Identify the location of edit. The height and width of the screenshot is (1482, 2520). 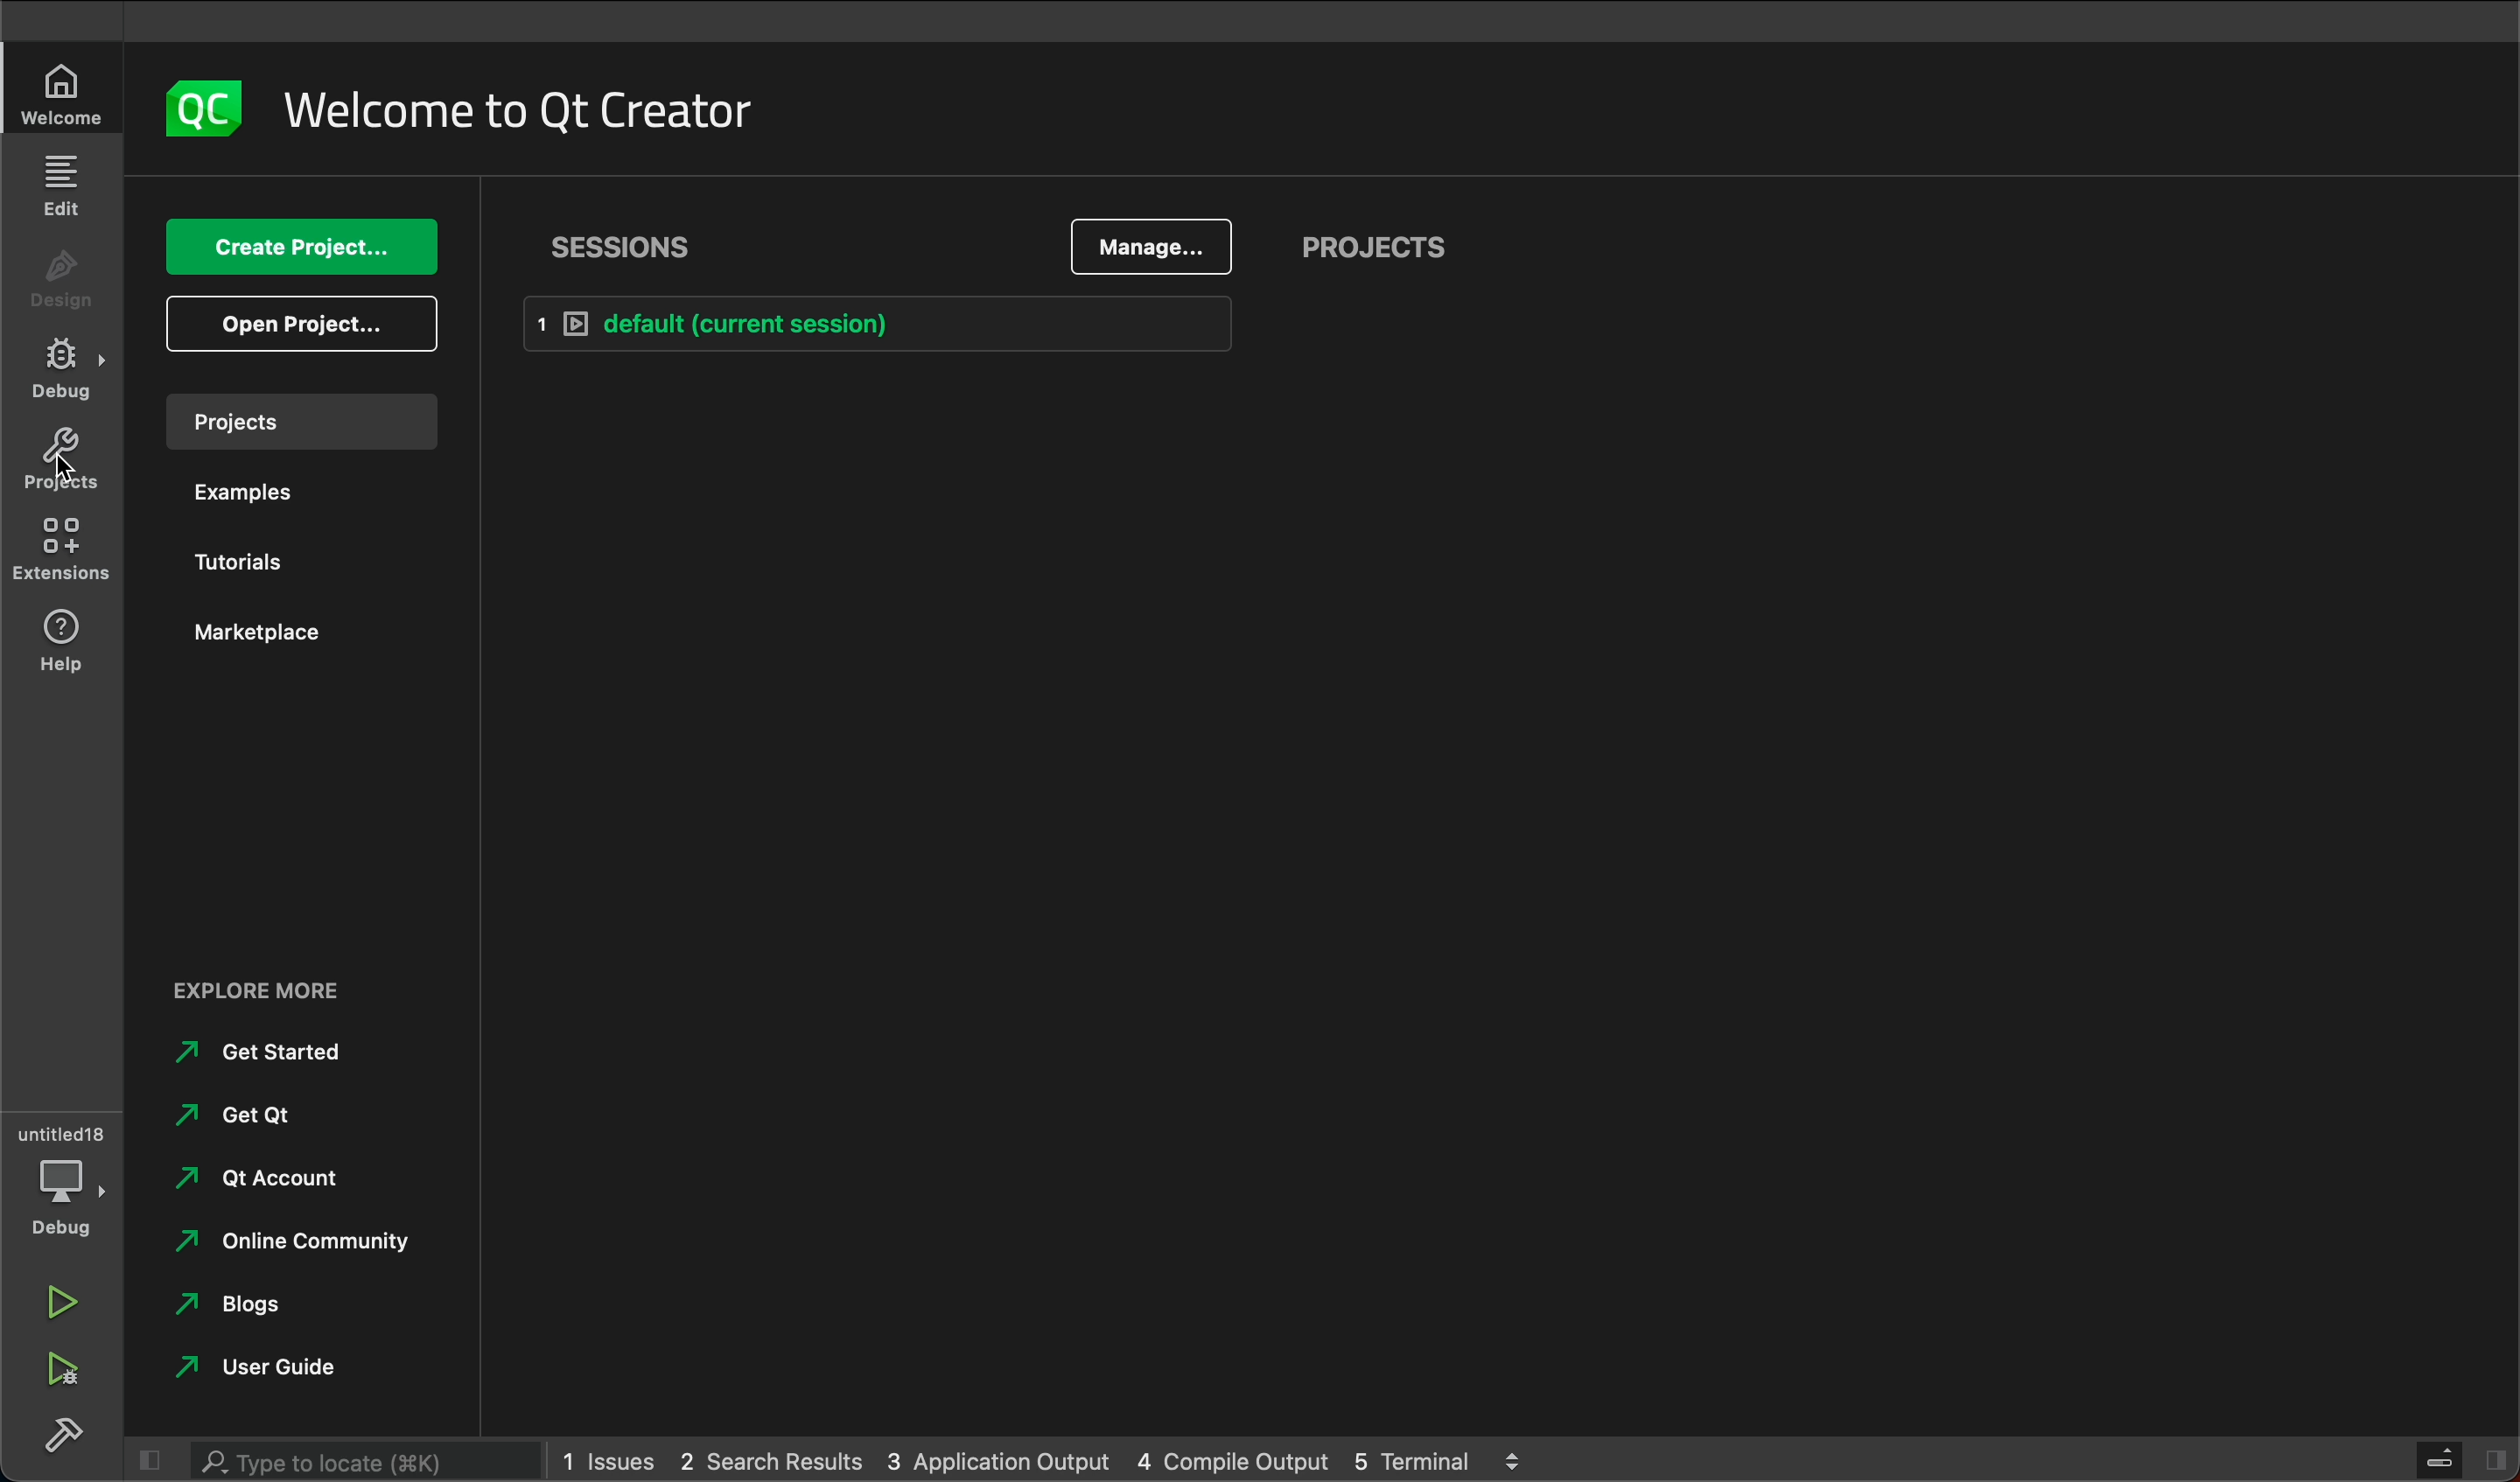
(60, 185).